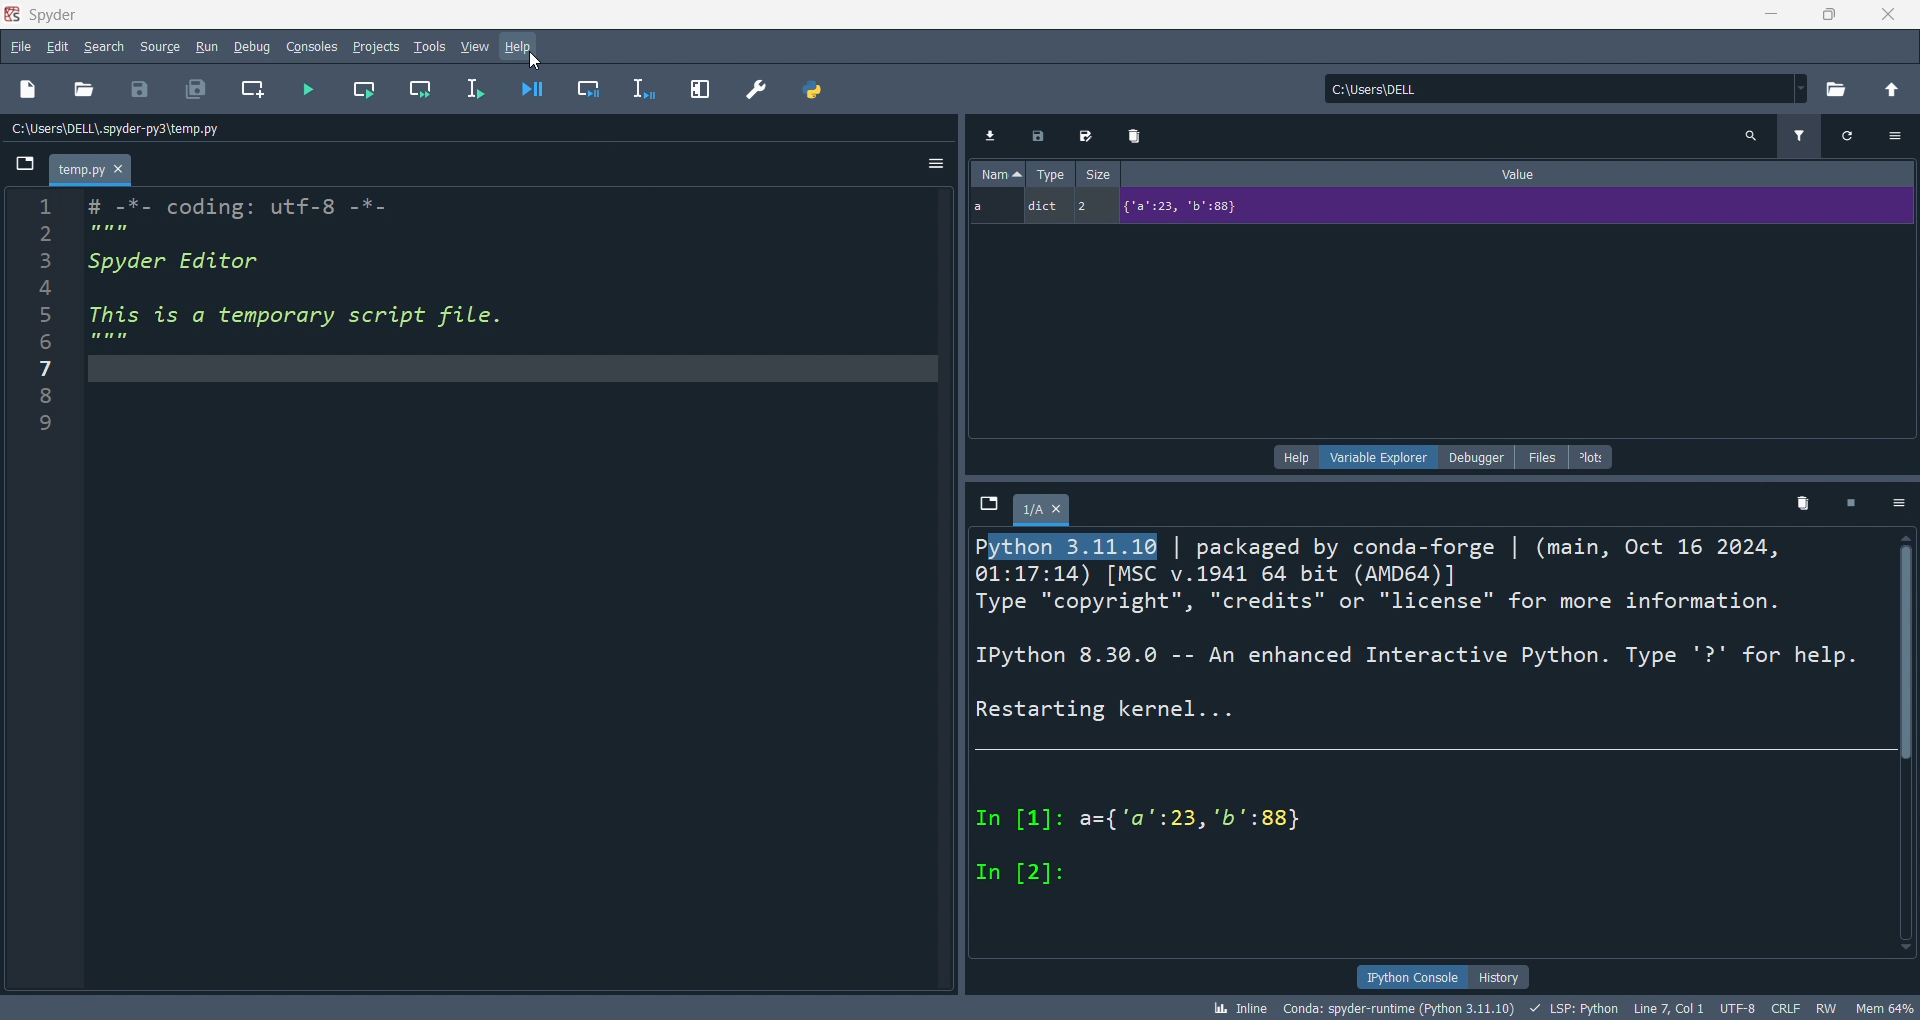 This screenshot has width=1920, height=1020. Describe the element at coordinates (1441, 207) in the screenshot. I see `a dict 2 {'a':23, 'b':88}` at that location.